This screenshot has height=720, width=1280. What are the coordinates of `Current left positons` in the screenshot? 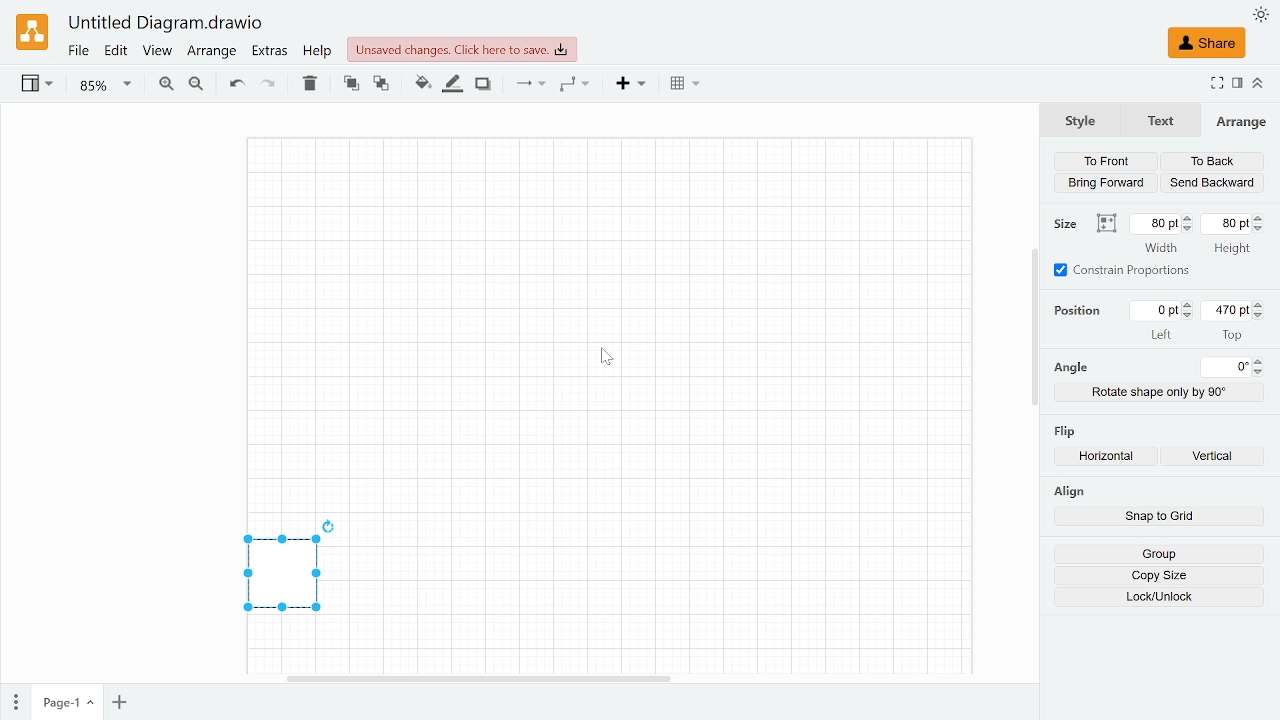 It's located at (1157, 310).